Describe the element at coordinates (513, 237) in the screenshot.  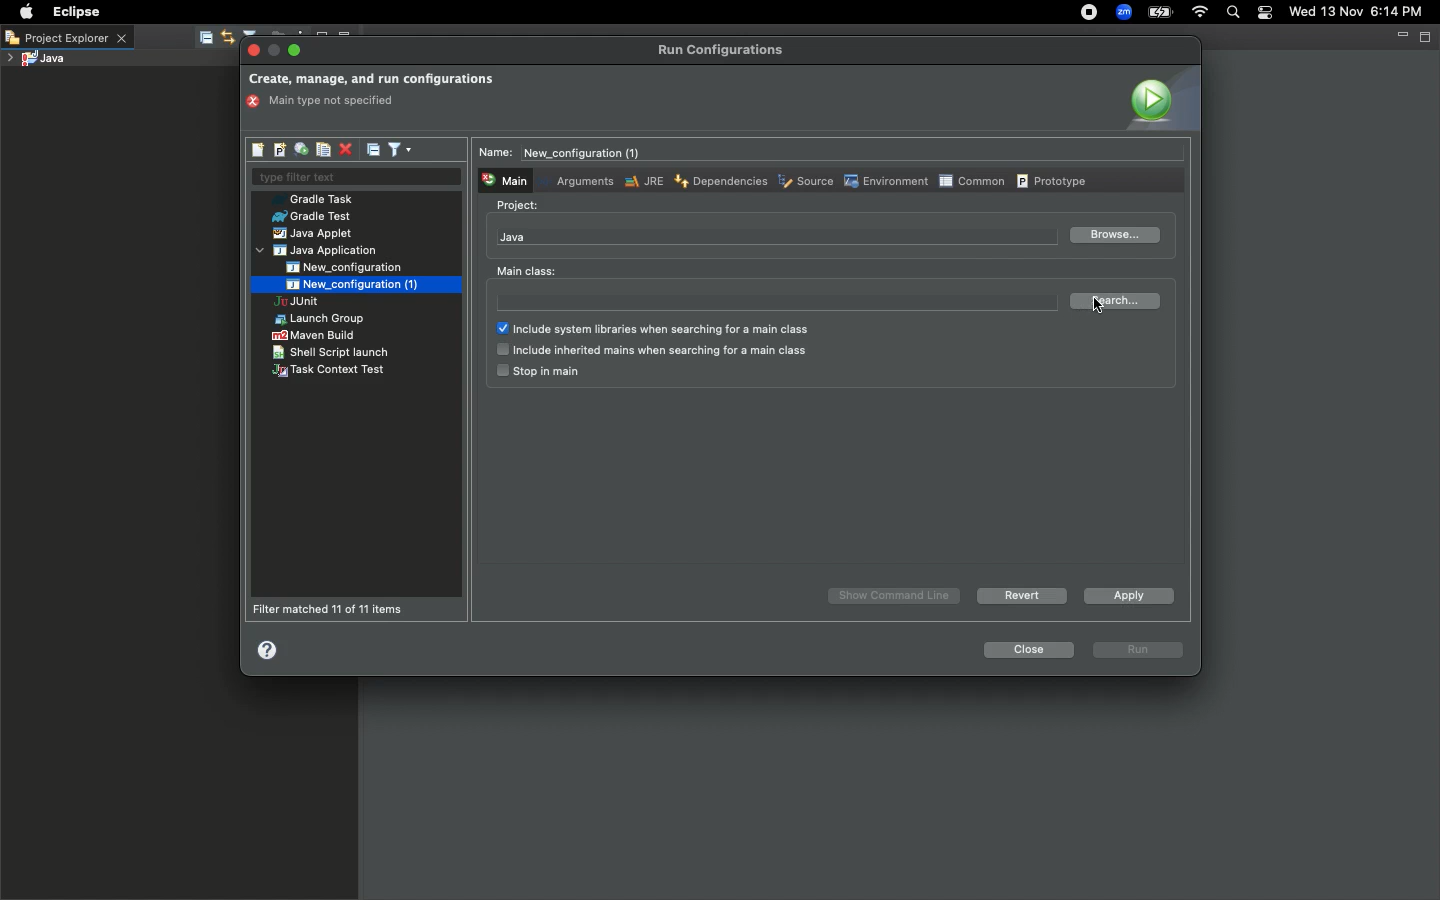
I see `Java` at that location.